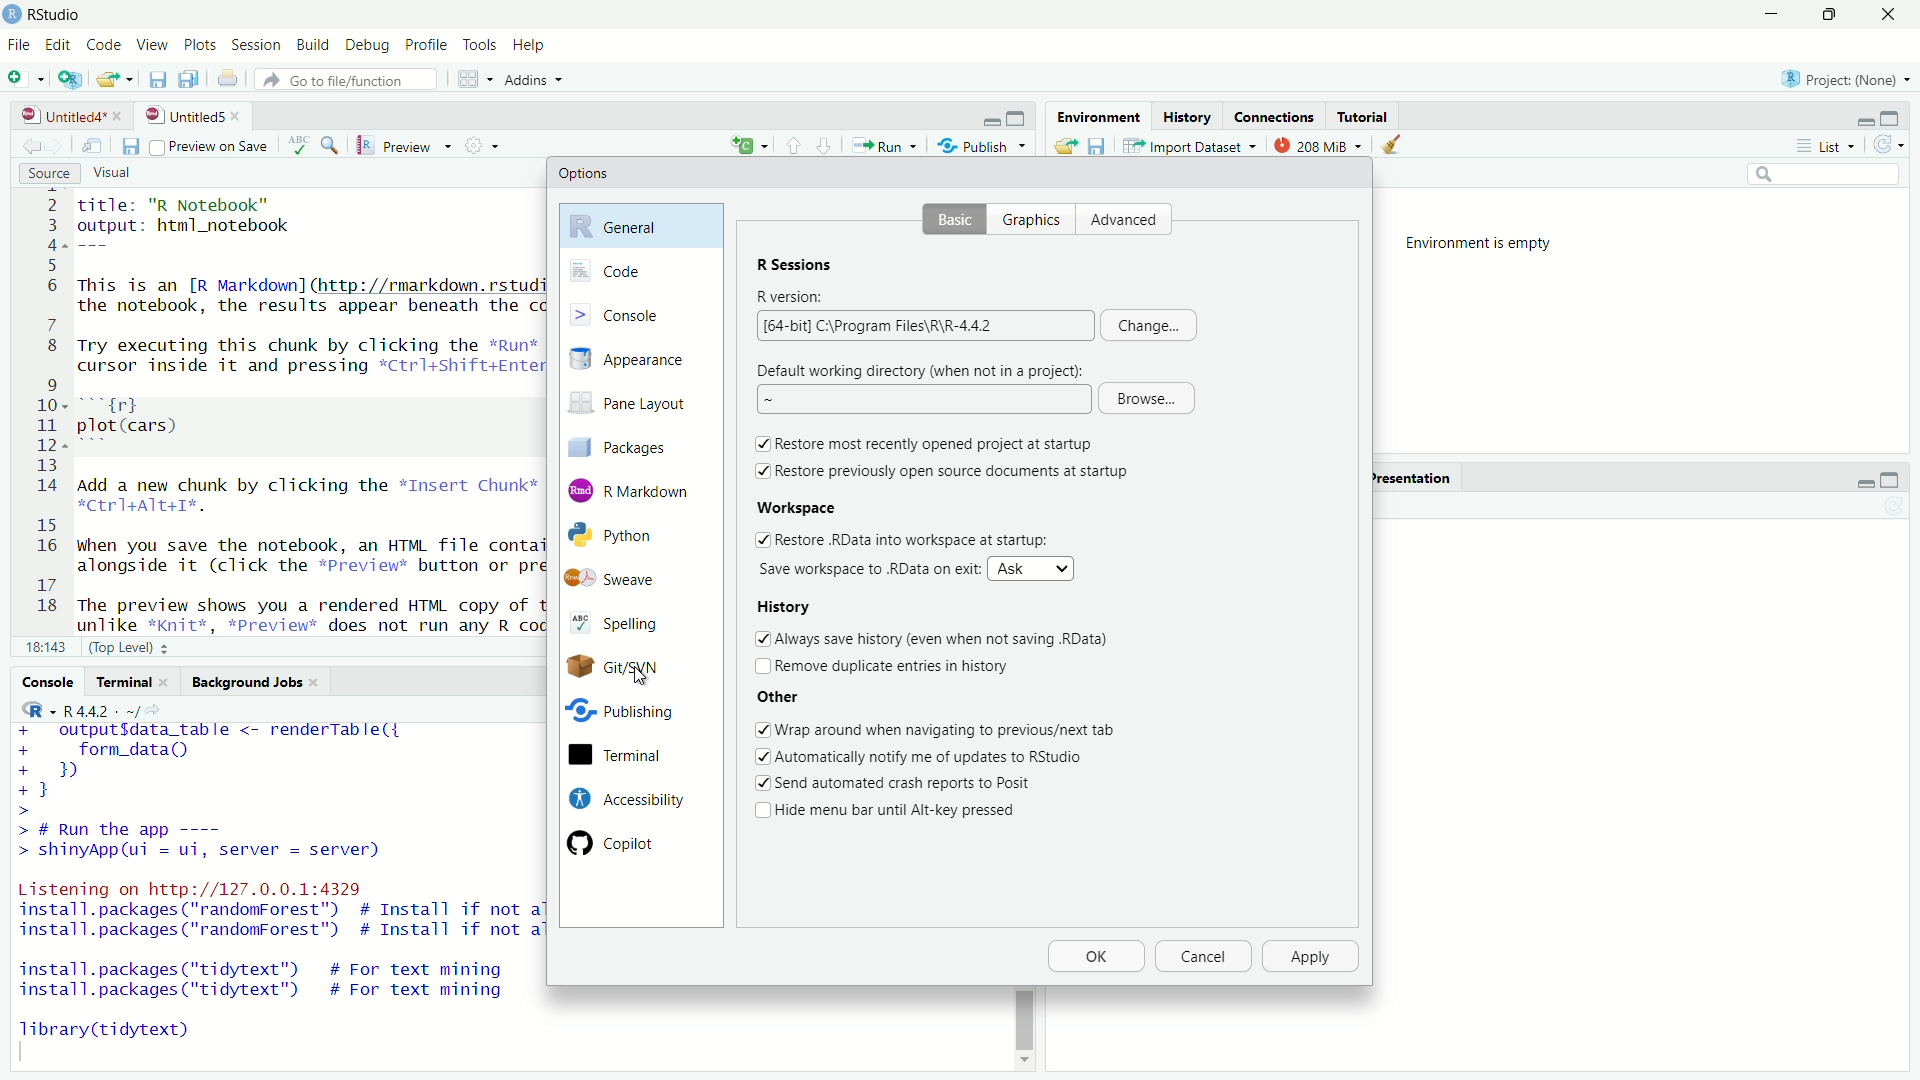  I want to click on Go to file/function, so click(351, 80).